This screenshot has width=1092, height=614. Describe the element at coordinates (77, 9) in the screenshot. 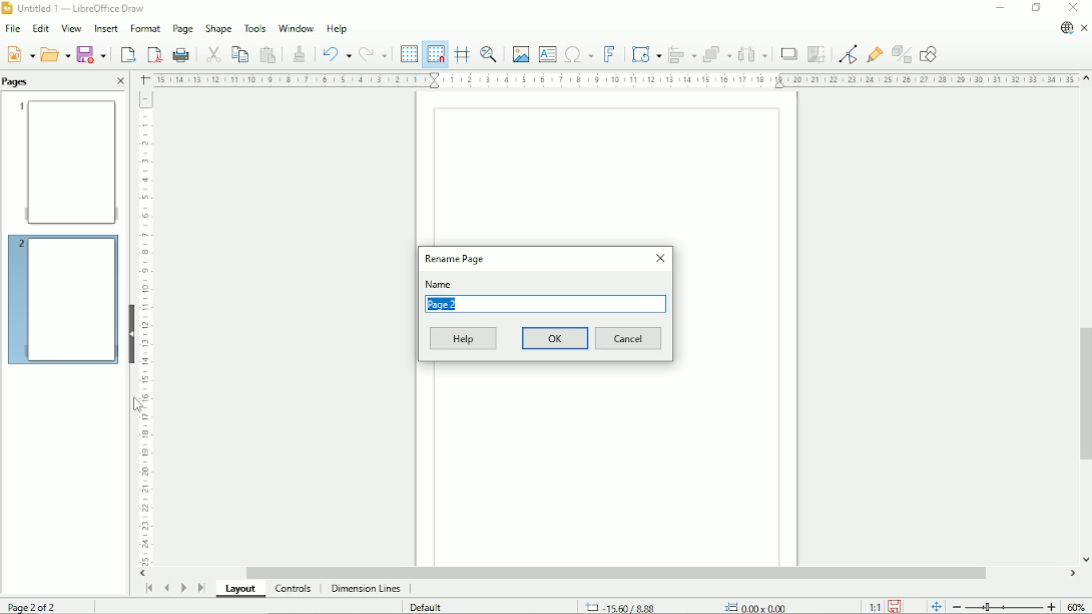

I see `Title` at that location.